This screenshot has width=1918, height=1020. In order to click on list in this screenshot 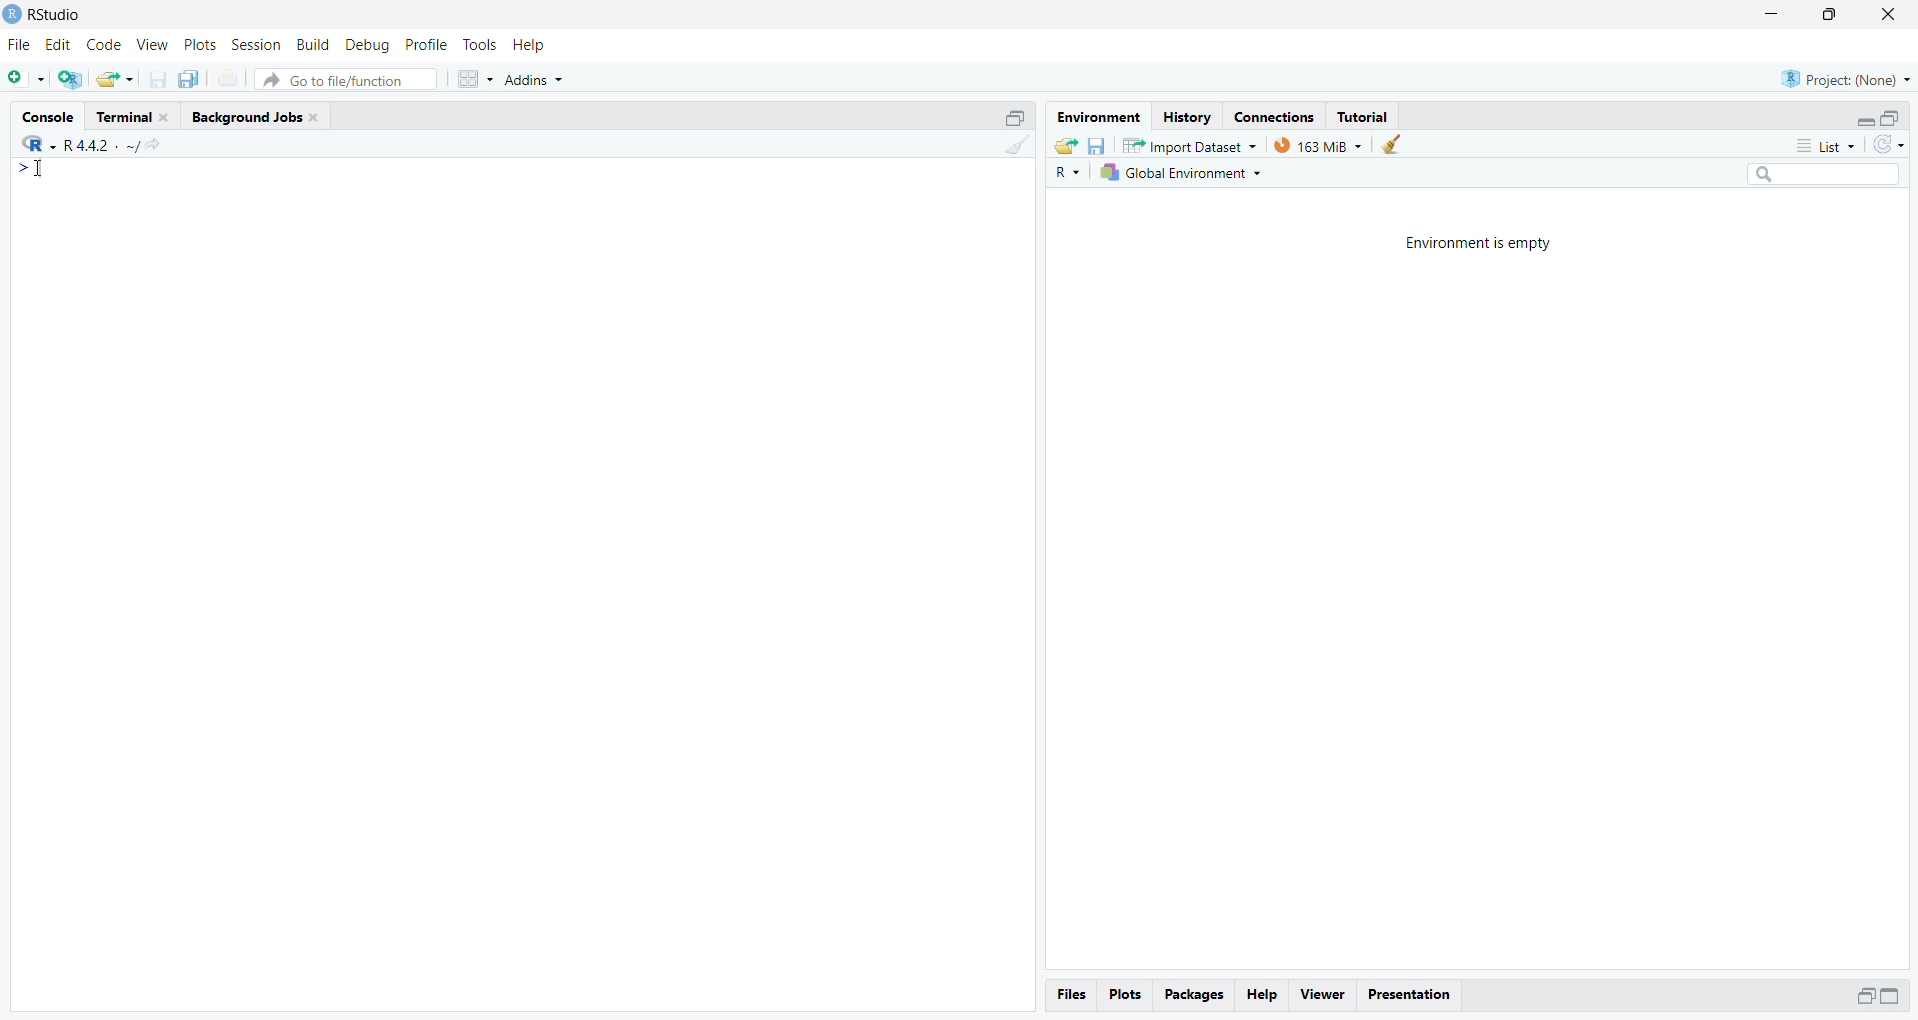, I will do `click(1829, 146)`.